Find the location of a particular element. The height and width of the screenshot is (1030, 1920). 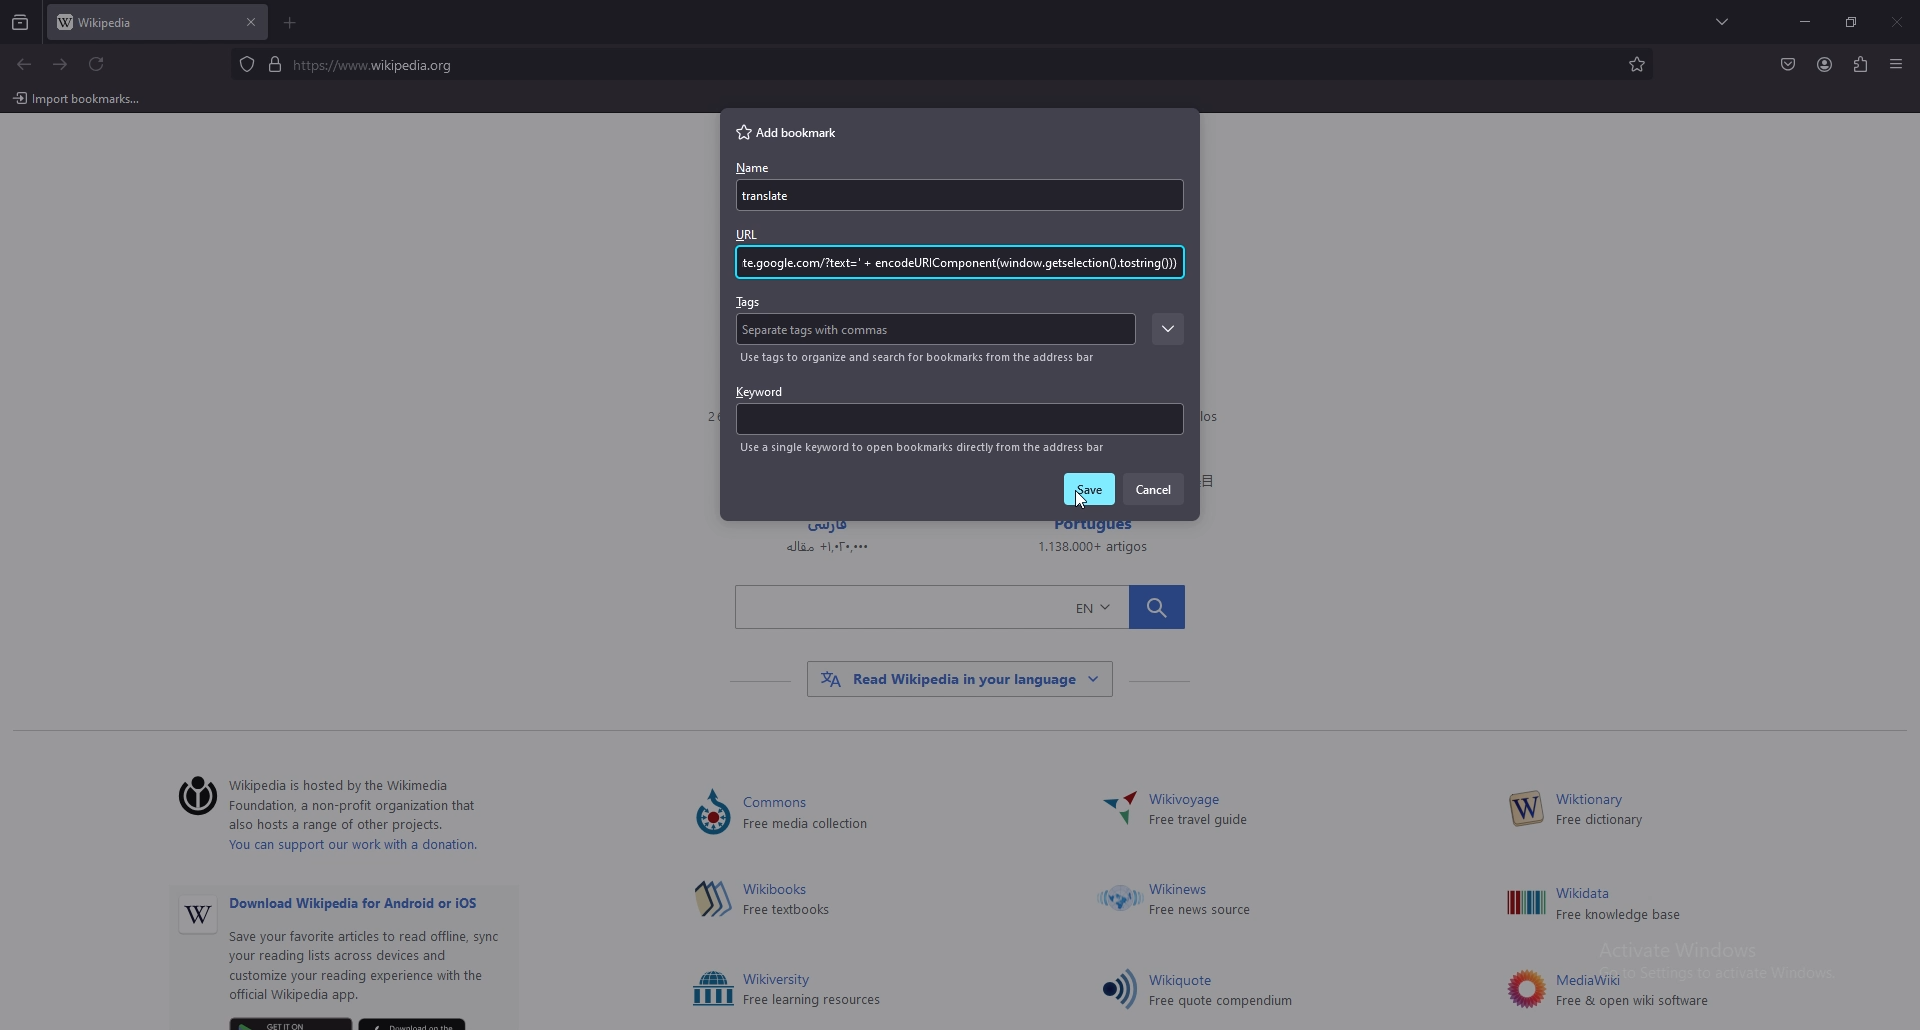

 is located at coordinates (713, 814).